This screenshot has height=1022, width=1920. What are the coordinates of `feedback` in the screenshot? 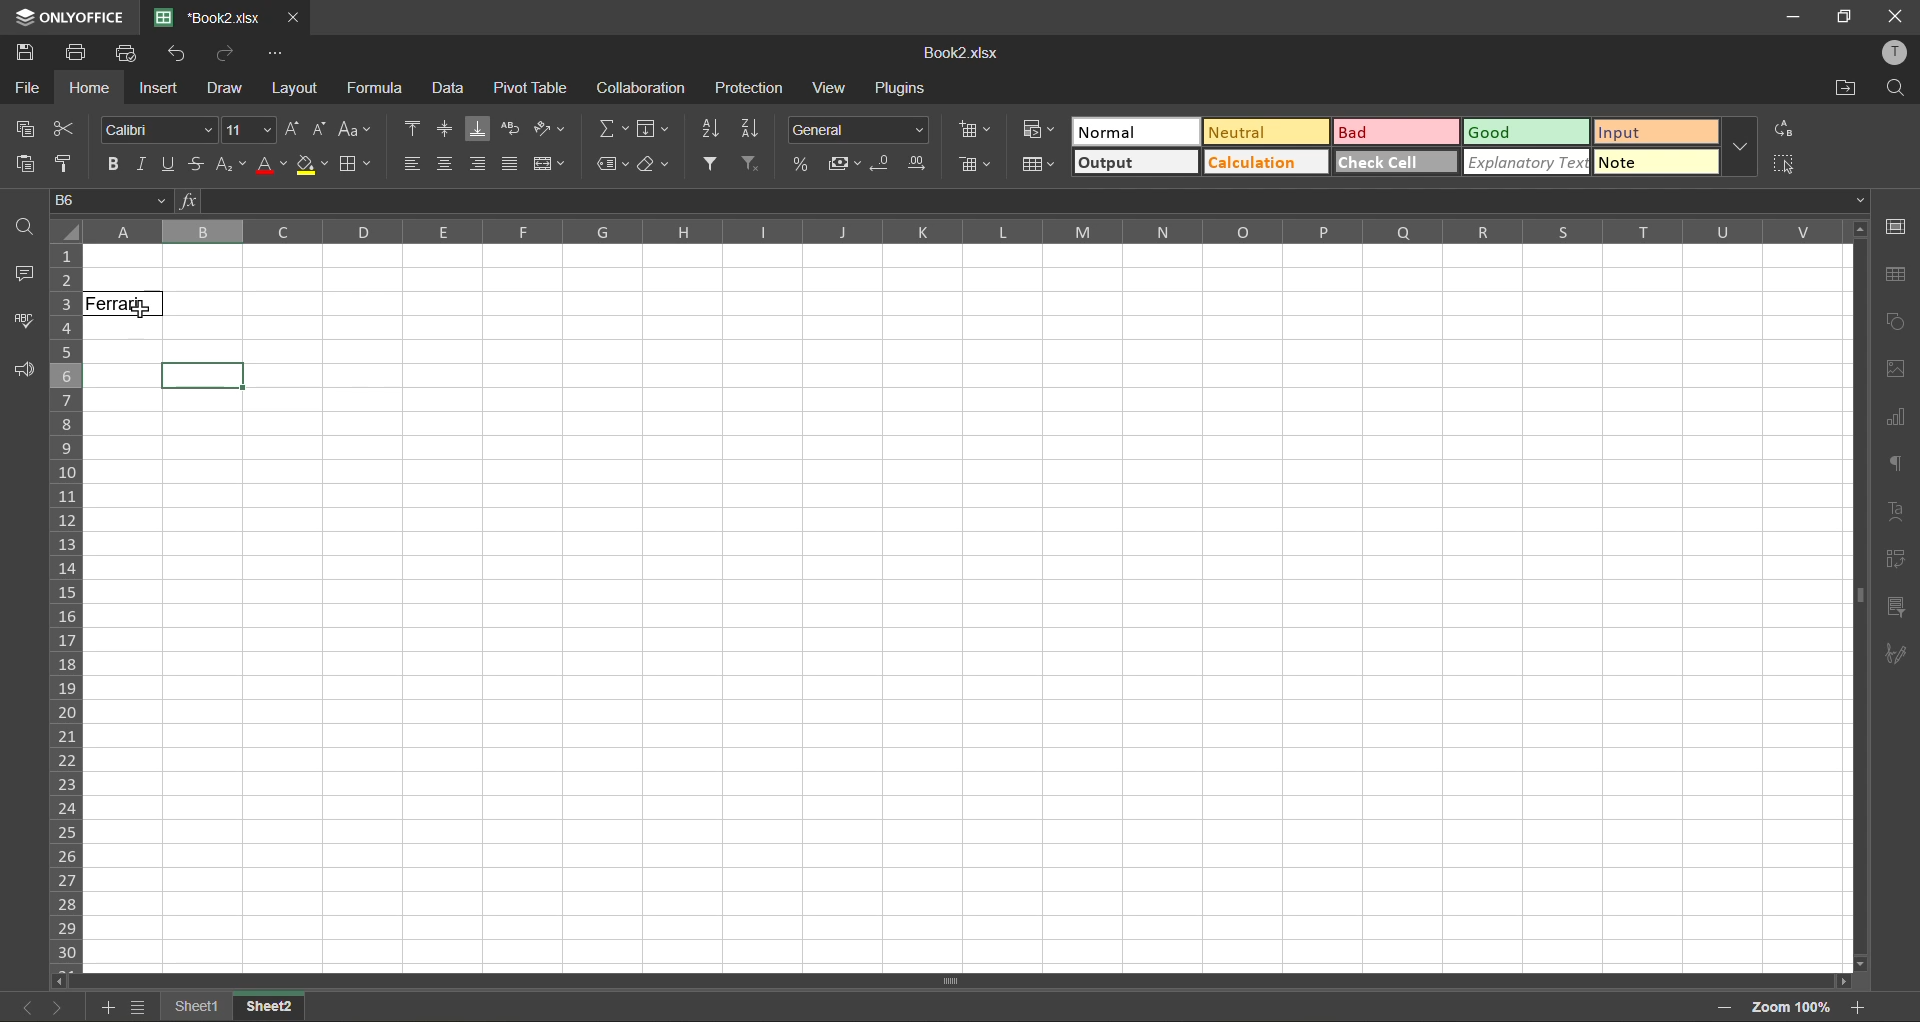 It's located at (23, 371).